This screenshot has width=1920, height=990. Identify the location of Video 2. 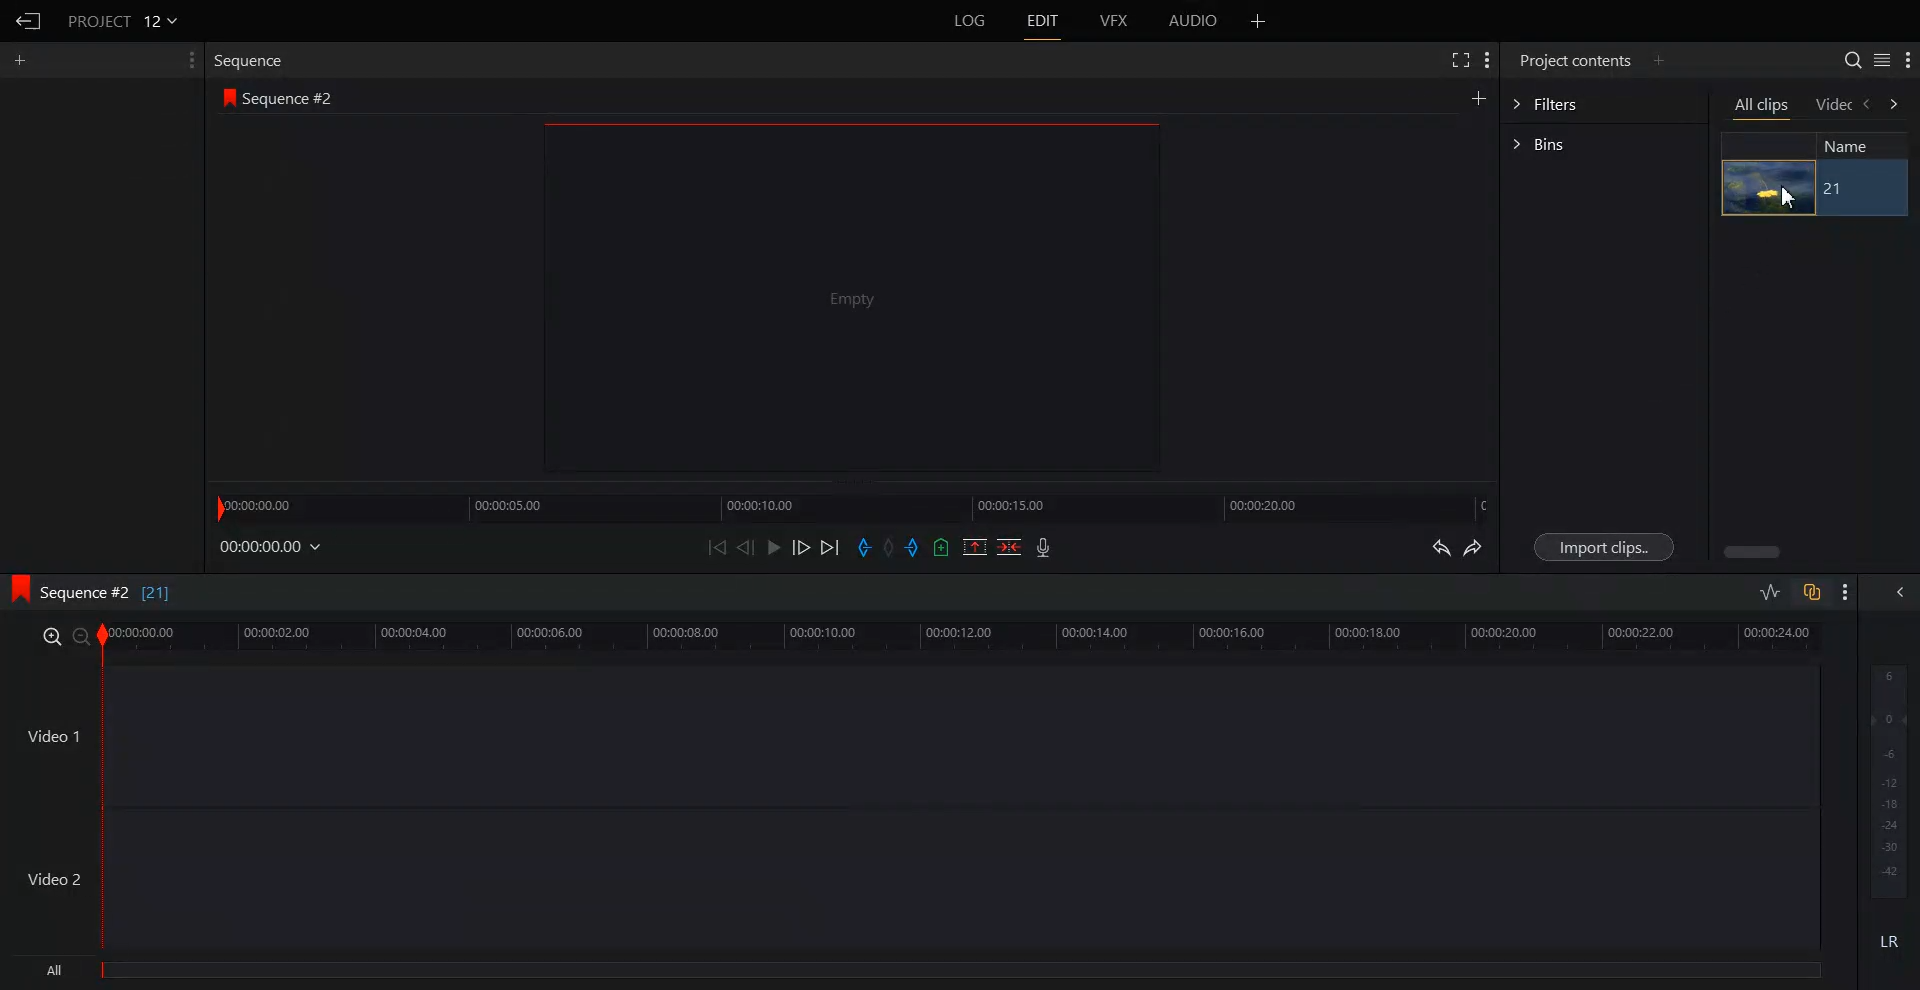
(56, 878).